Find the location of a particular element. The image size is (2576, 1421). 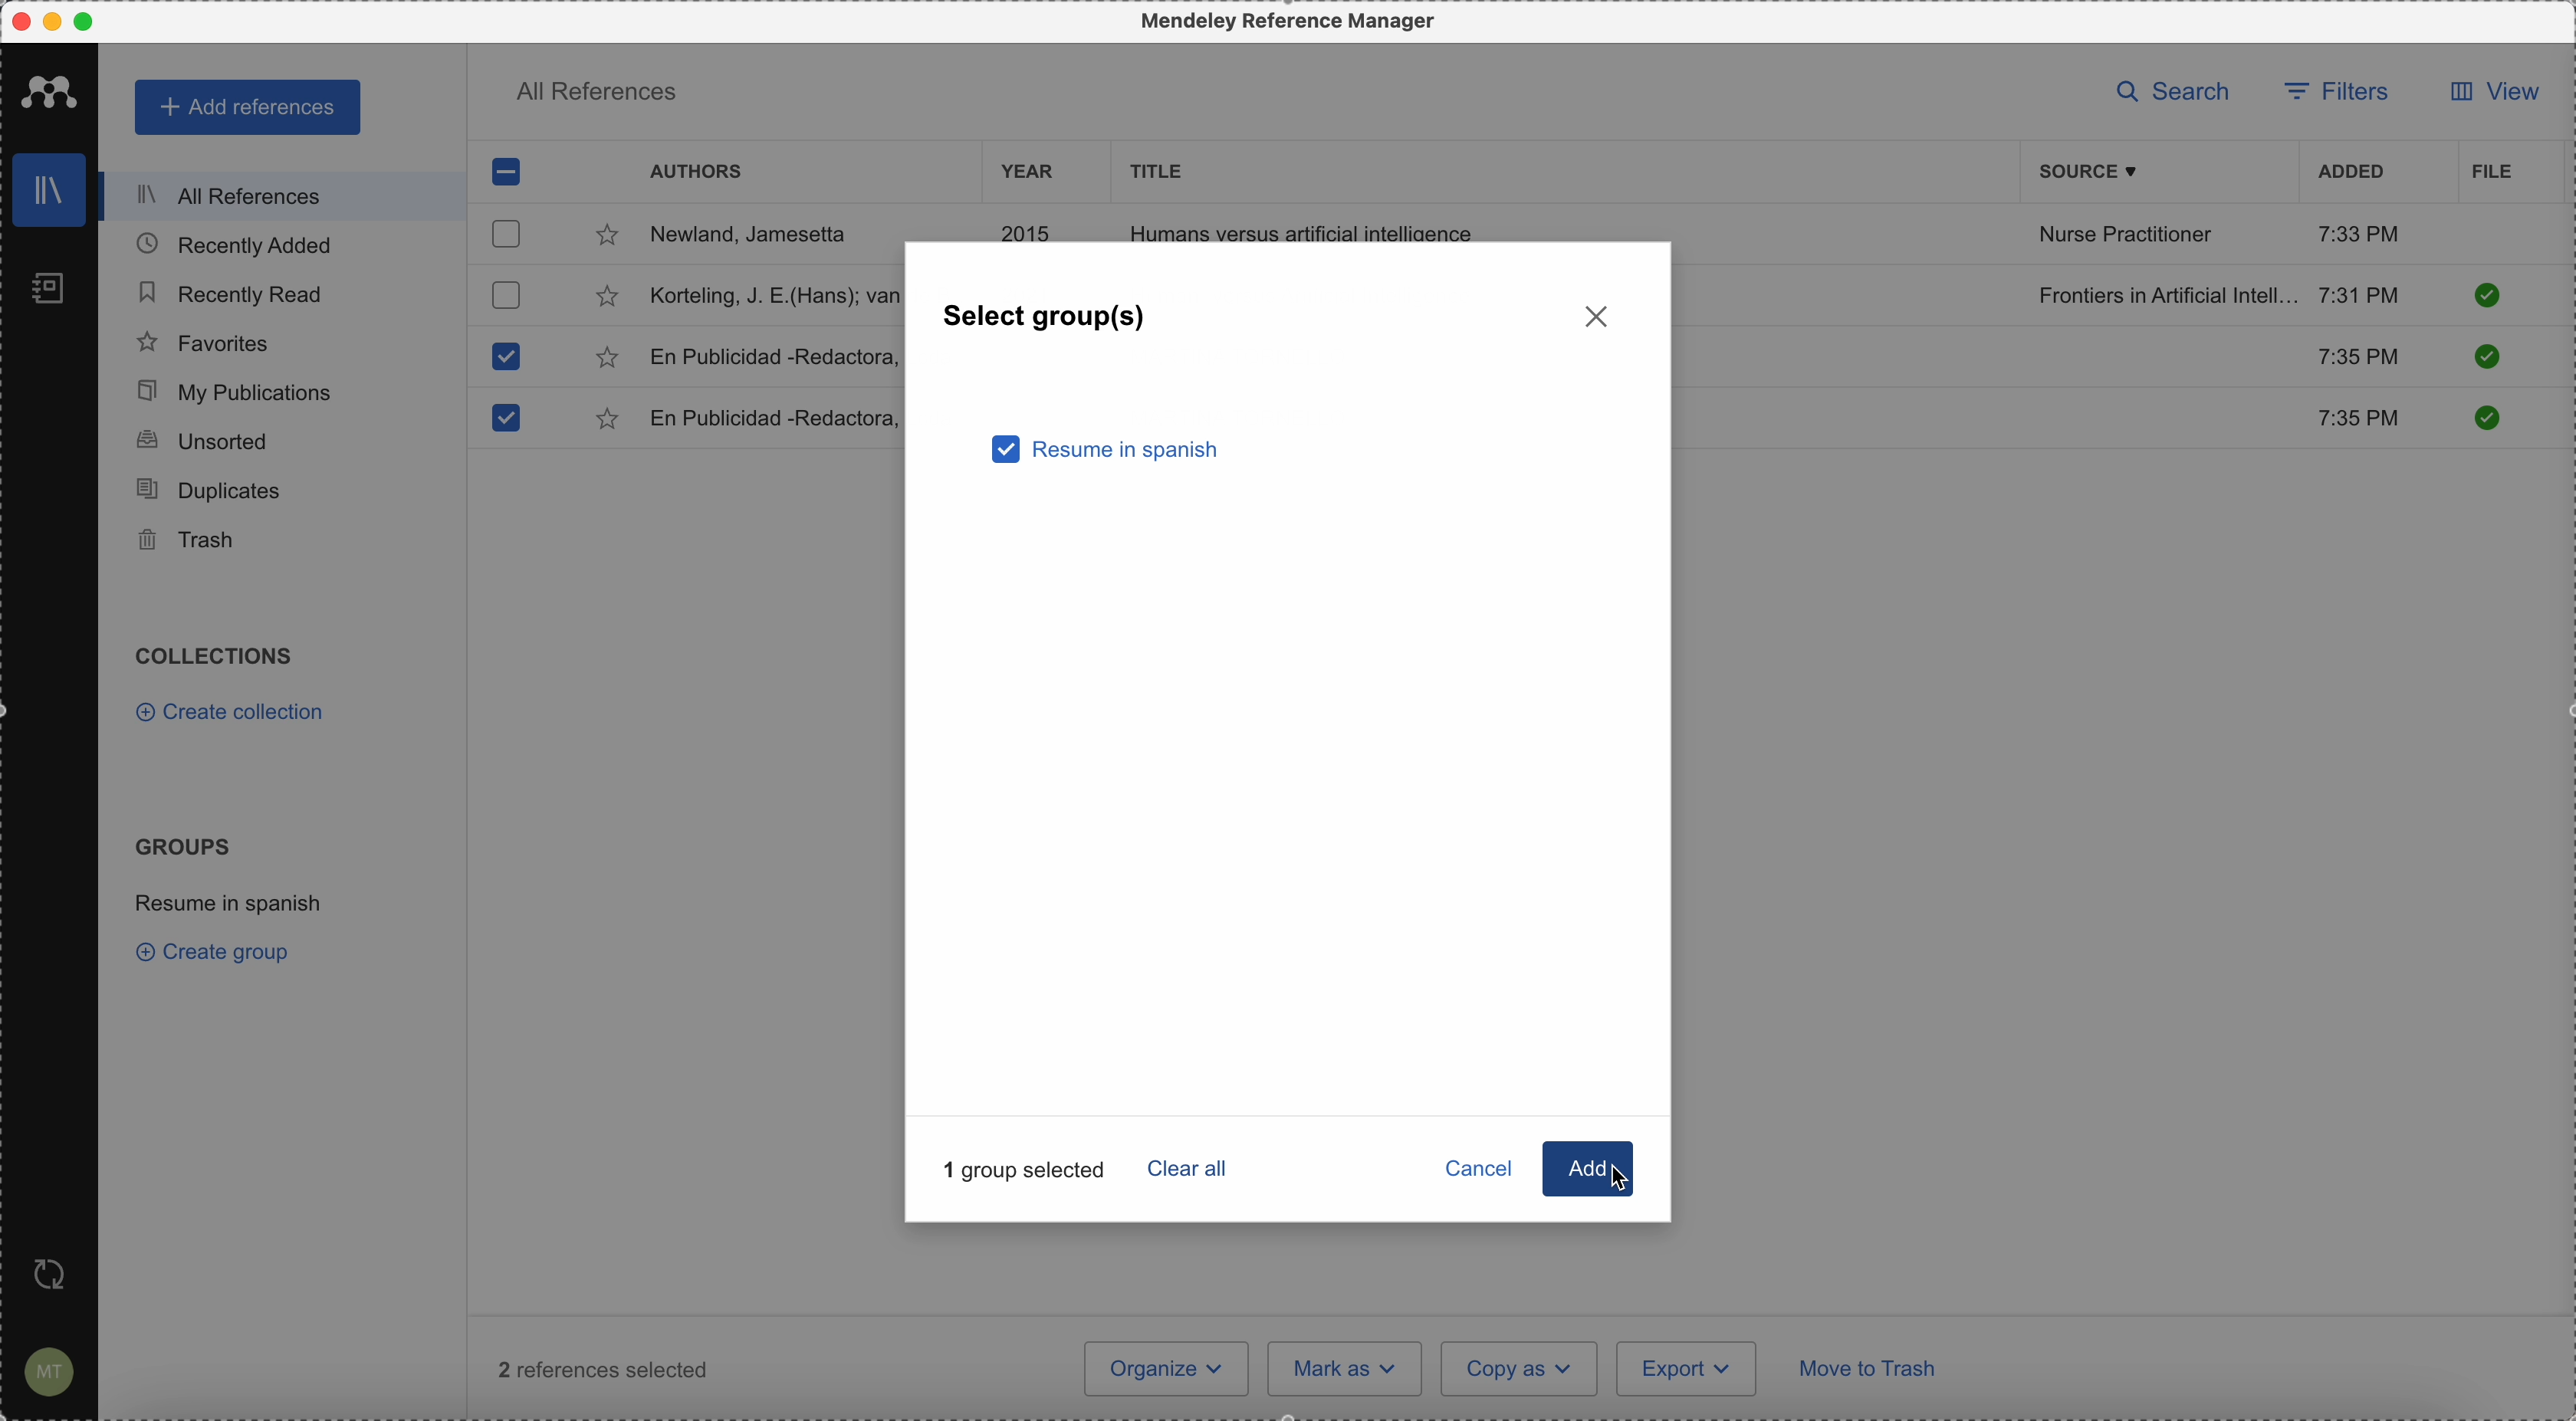

create group is located at coordinates (218, 951).